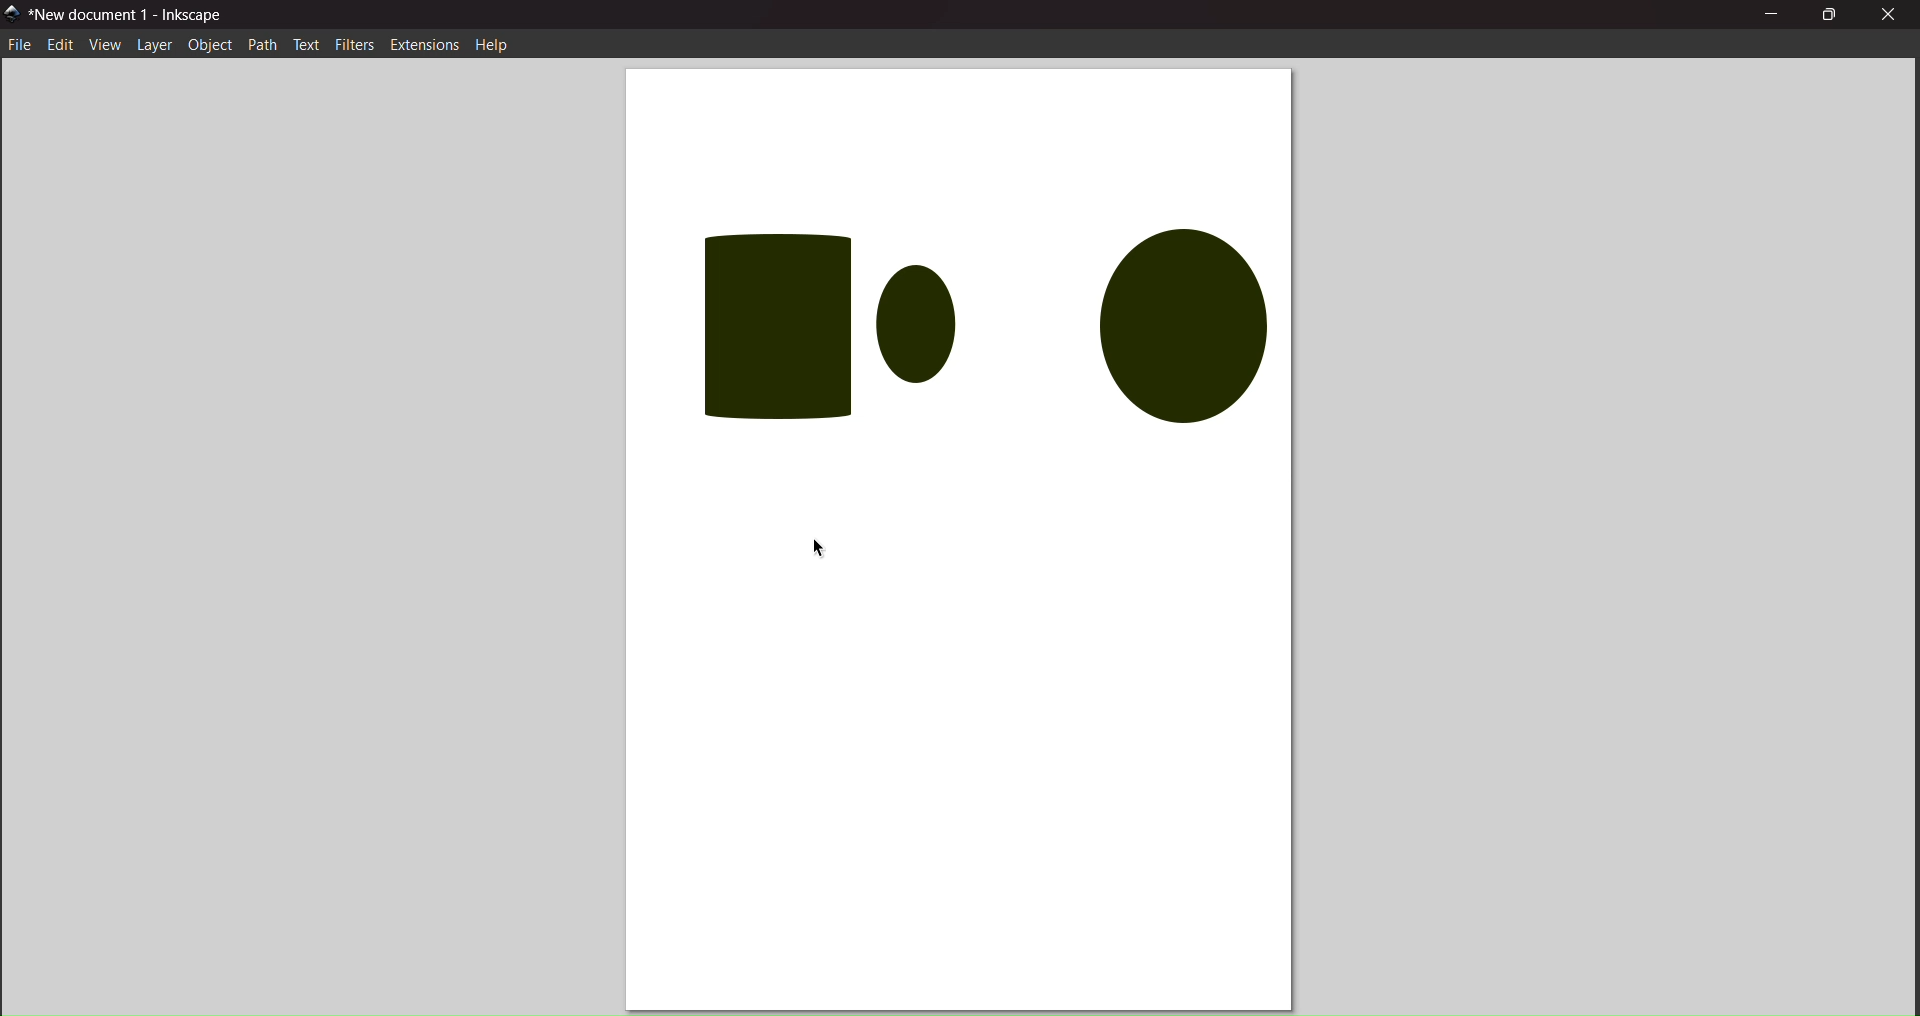 The image size is (1920, 1016). I want to click on file, so click(22, 46).